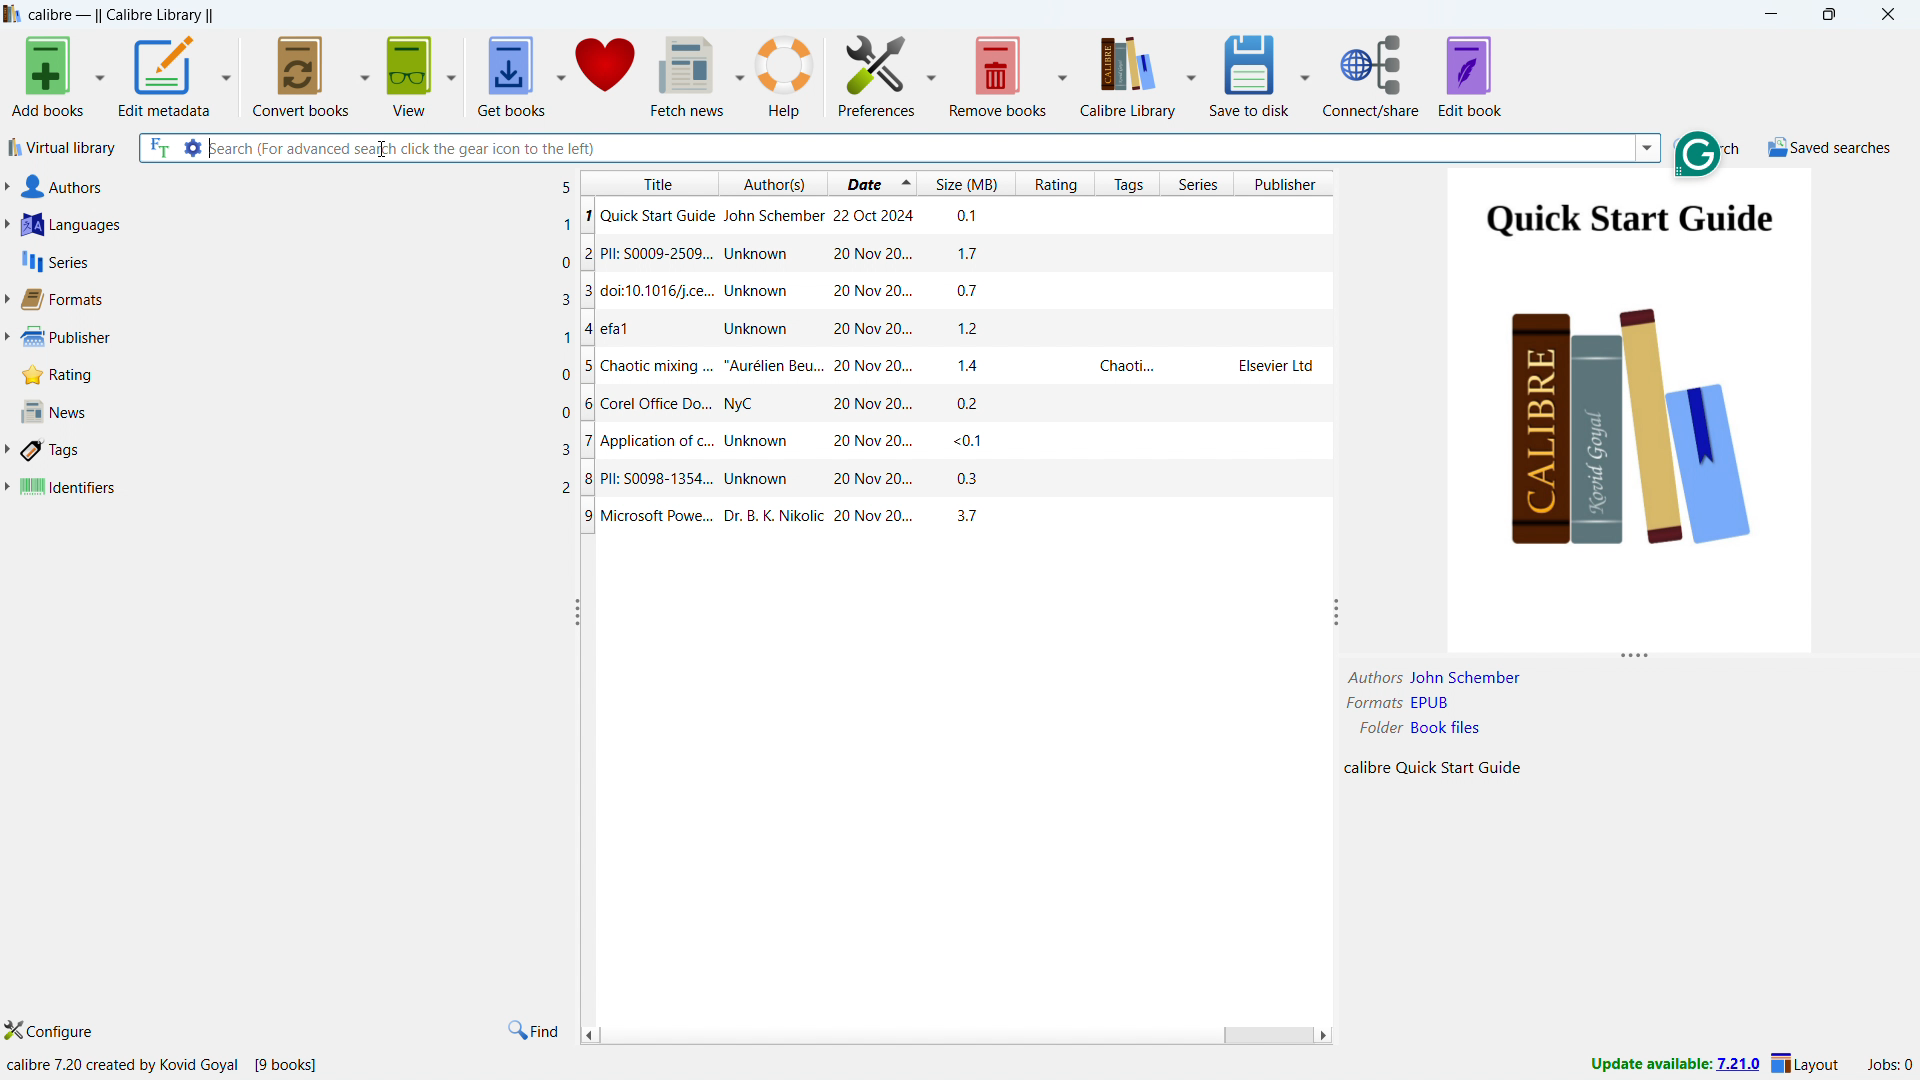 This screenshot has height=1080, width=1920. I want to click on expand identifiers, so click(7, 487).